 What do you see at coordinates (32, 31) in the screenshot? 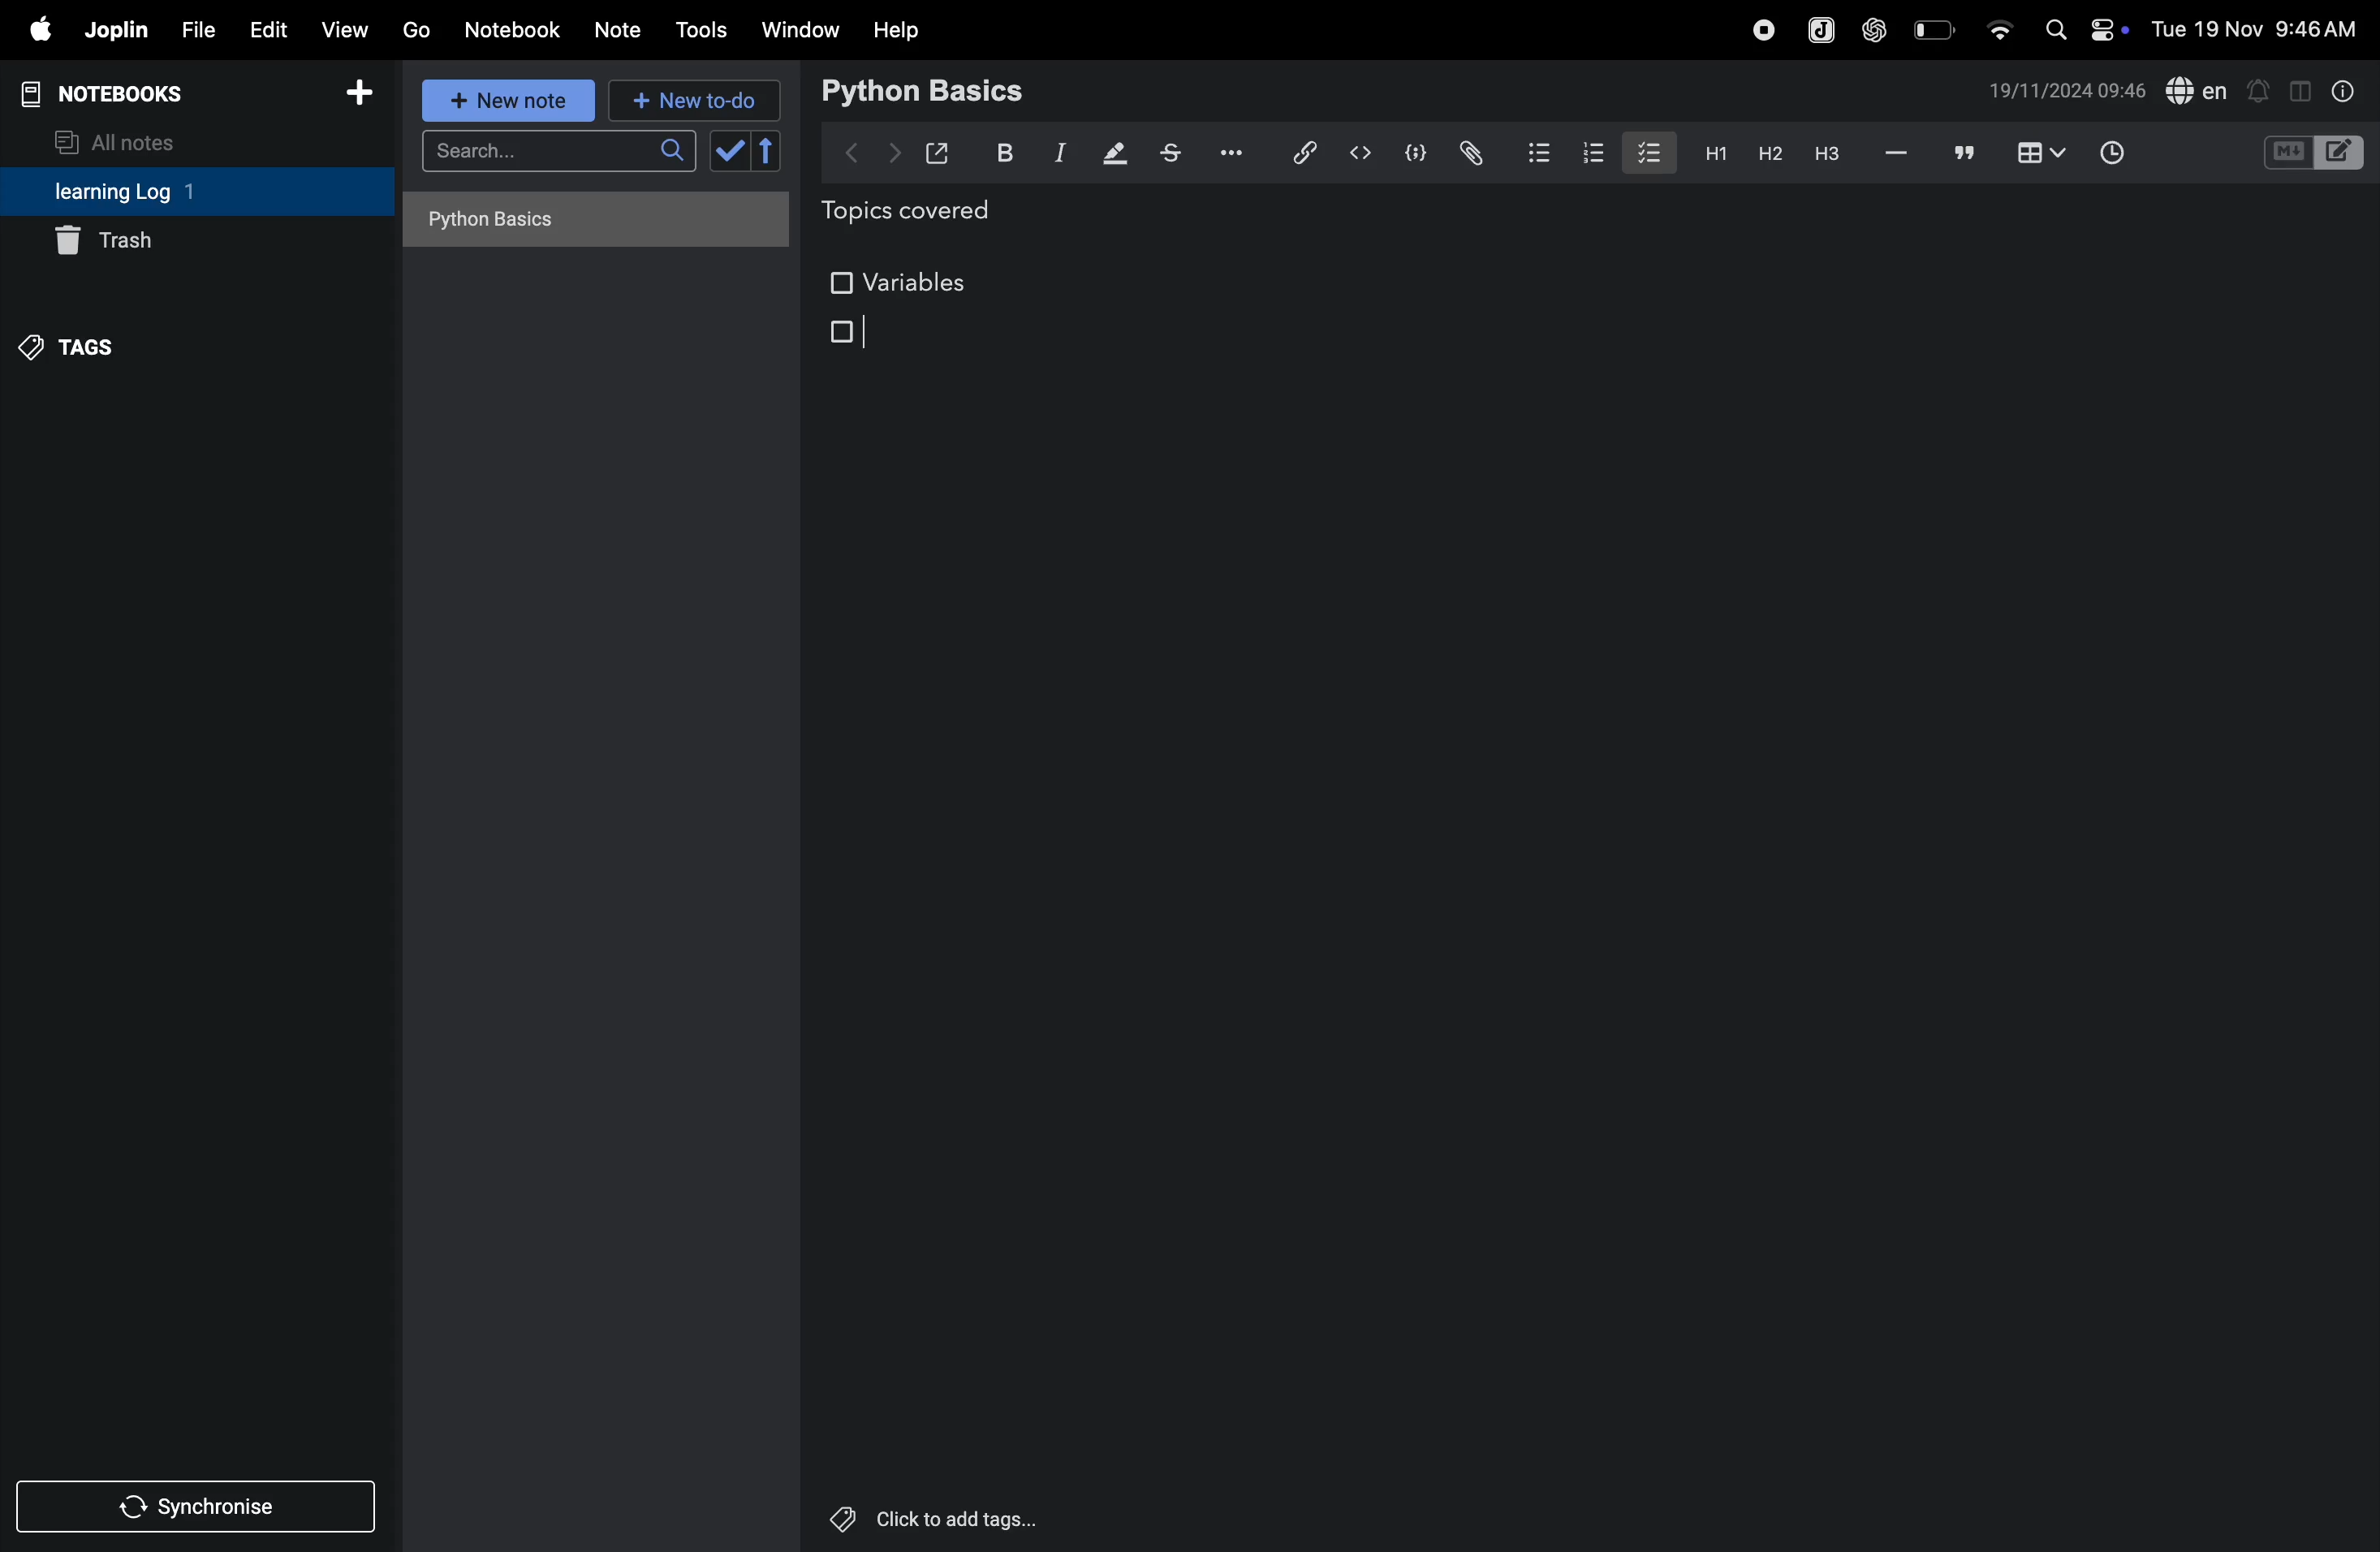
I see `apple menu` at bounding box center [32, 31].